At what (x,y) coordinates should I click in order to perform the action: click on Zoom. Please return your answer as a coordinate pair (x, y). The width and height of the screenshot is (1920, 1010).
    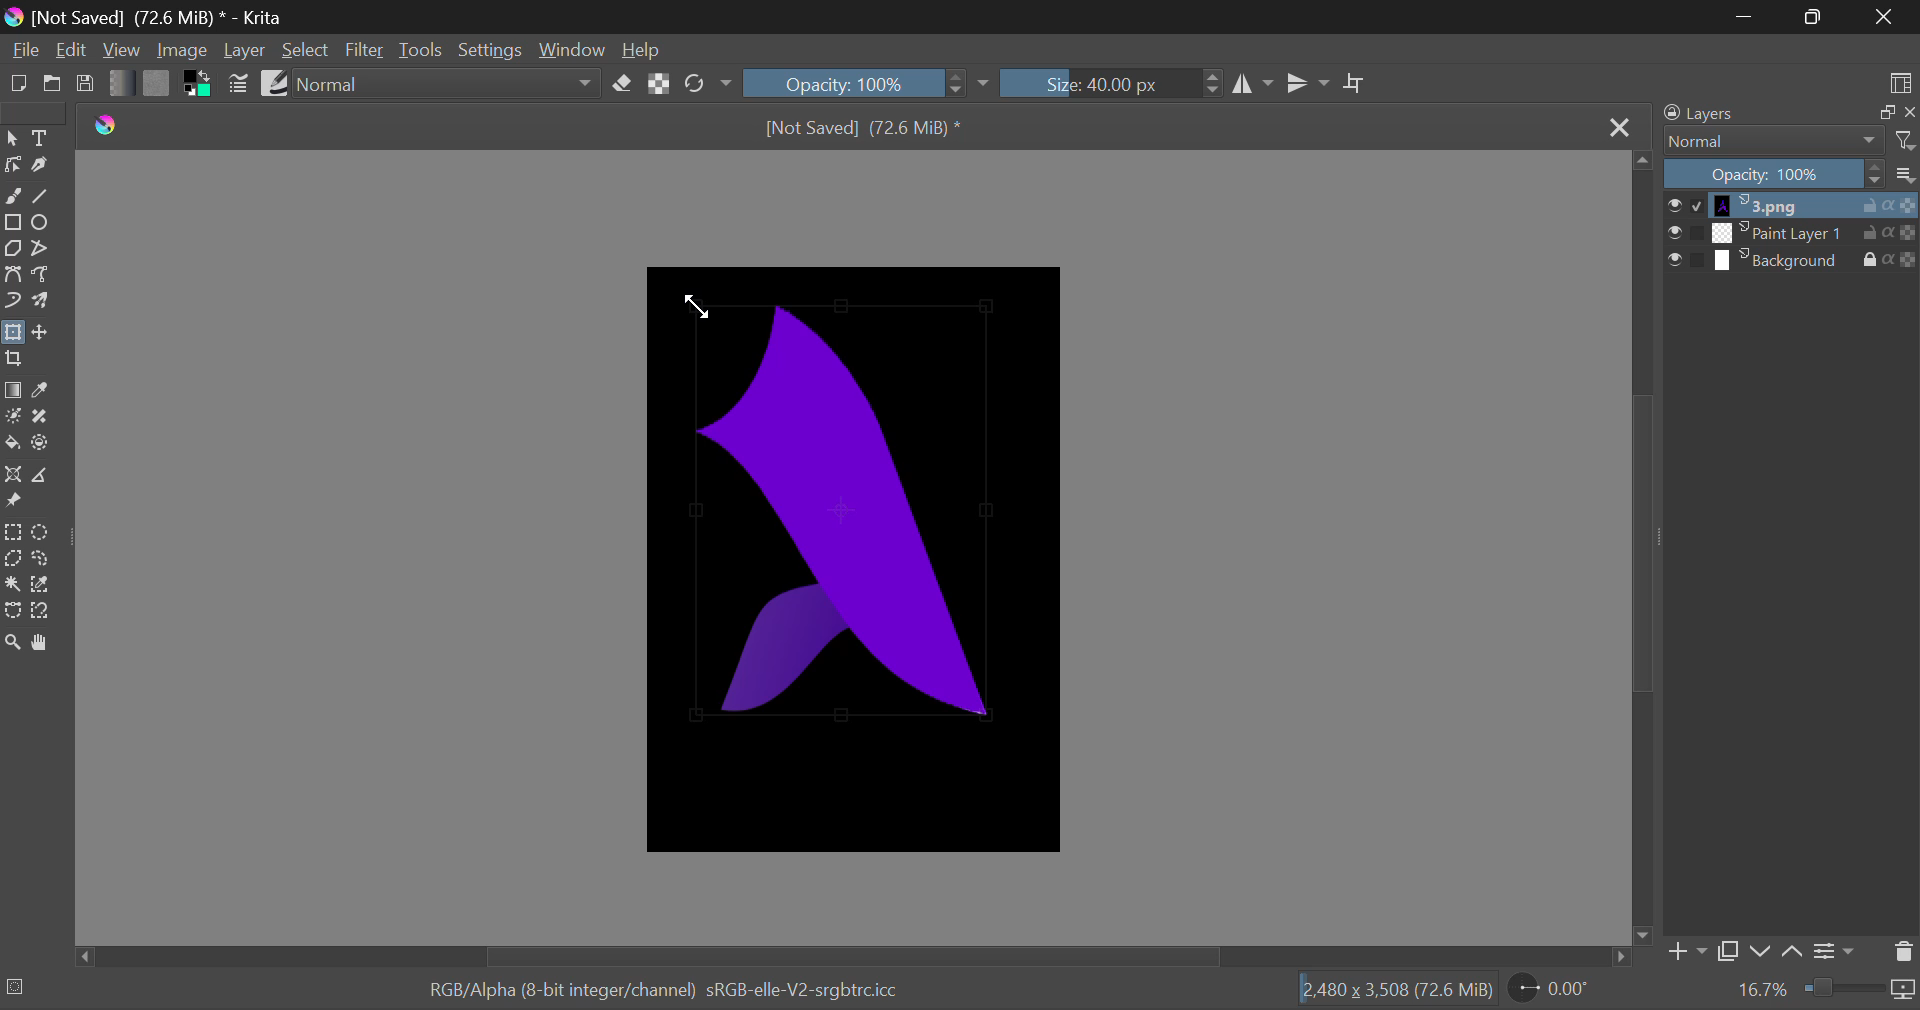
    Looking at the image, I should click on (12, 638).